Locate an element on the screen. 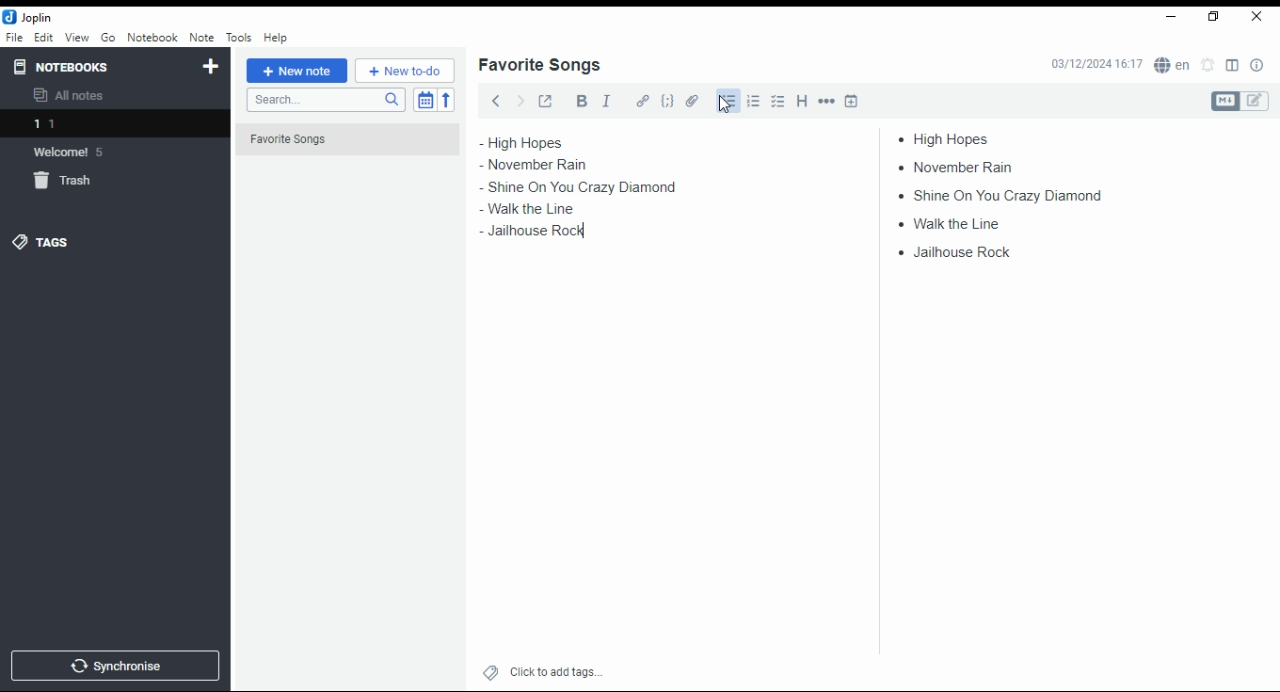 The height and width of the screenshot is (692, 1280). notebooks is located at coordinates (97, 66).